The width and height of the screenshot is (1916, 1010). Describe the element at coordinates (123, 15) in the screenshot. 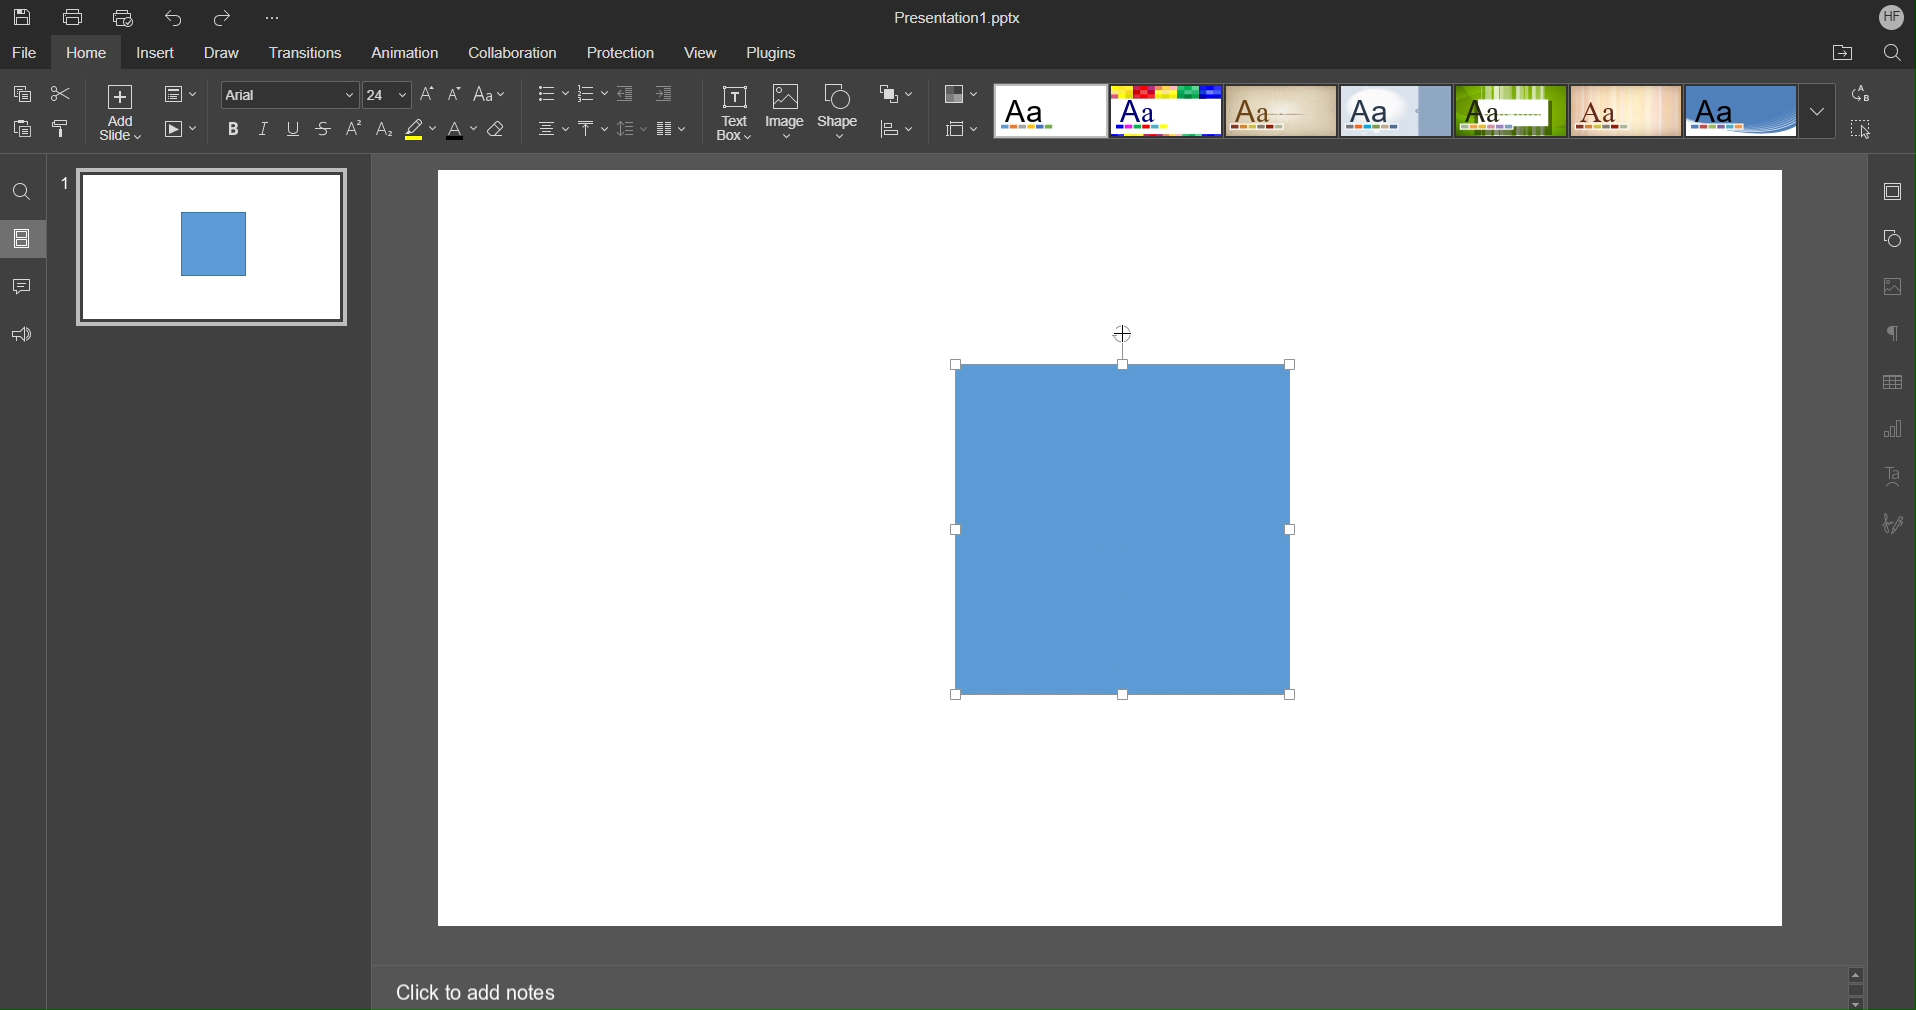

I see `Quick Print` at that location.